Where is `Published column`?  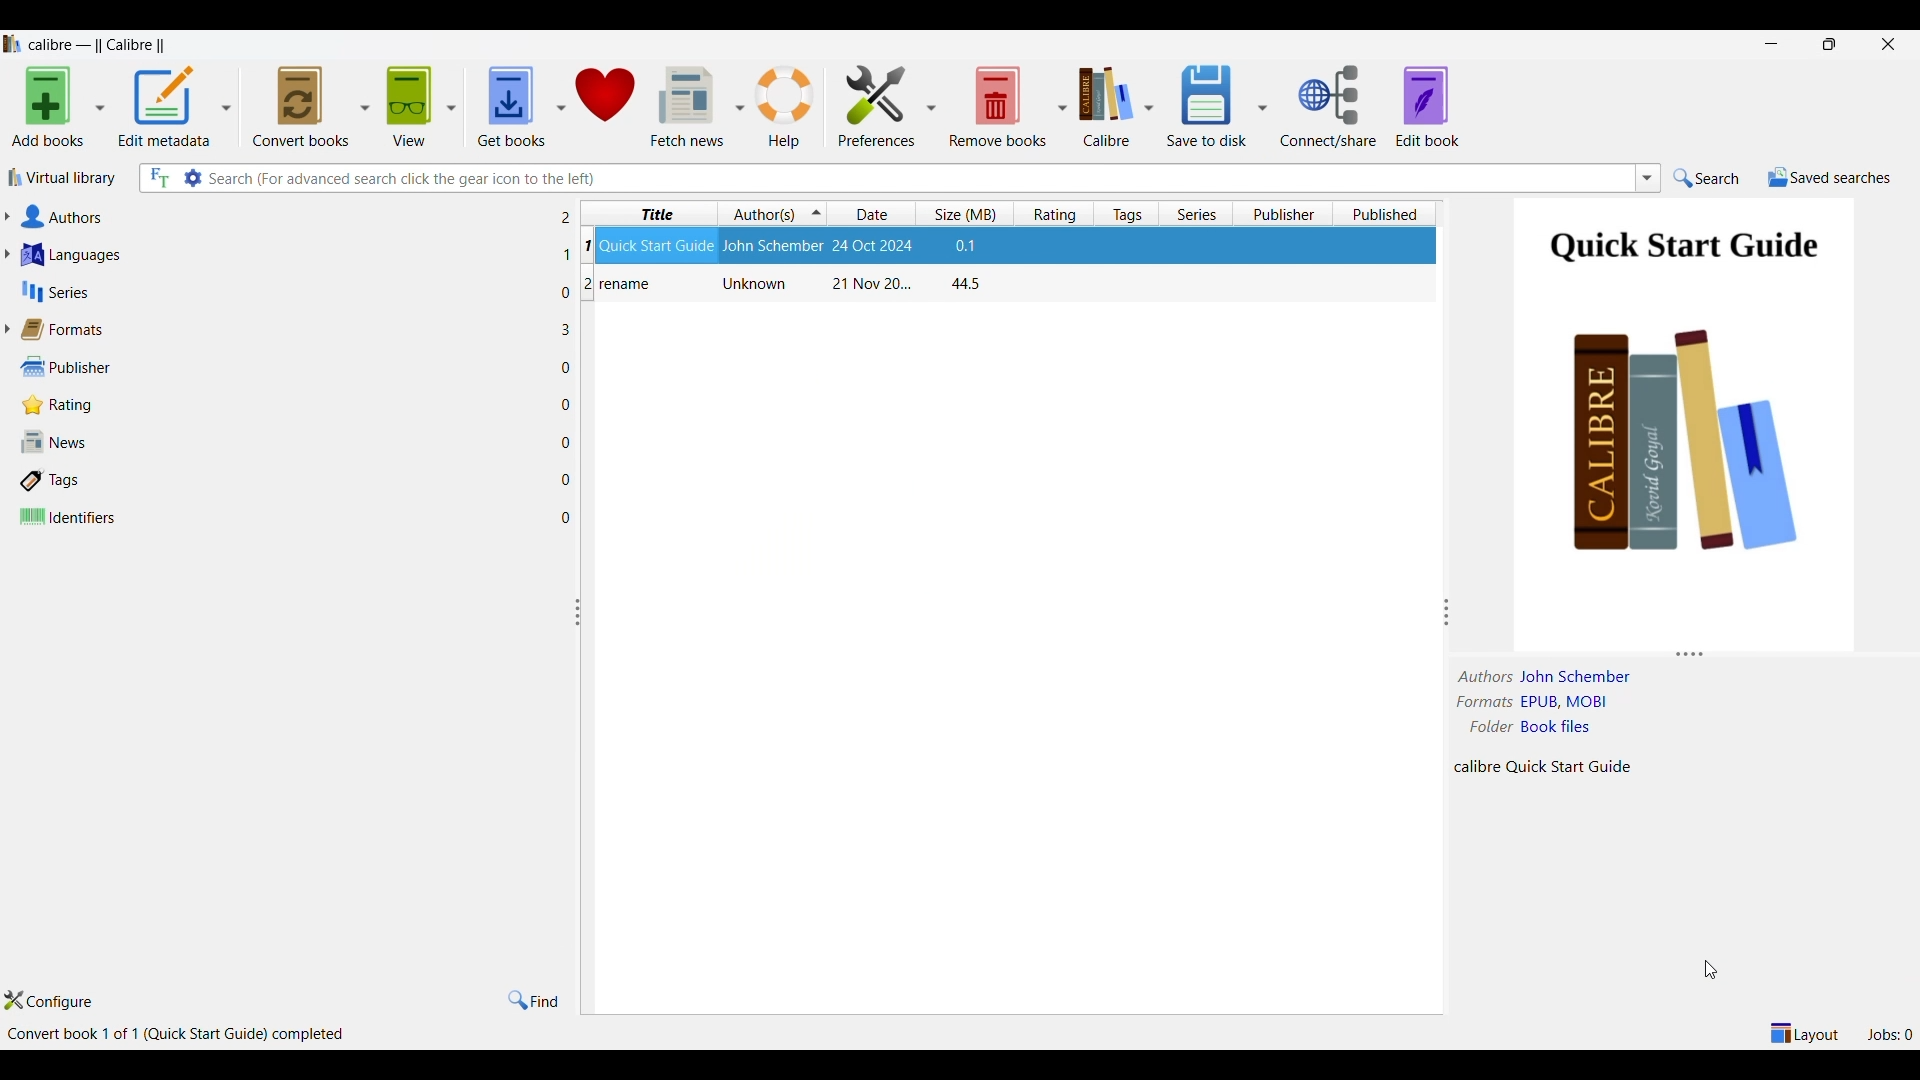 Published column is located at coordinates (1391, 213).